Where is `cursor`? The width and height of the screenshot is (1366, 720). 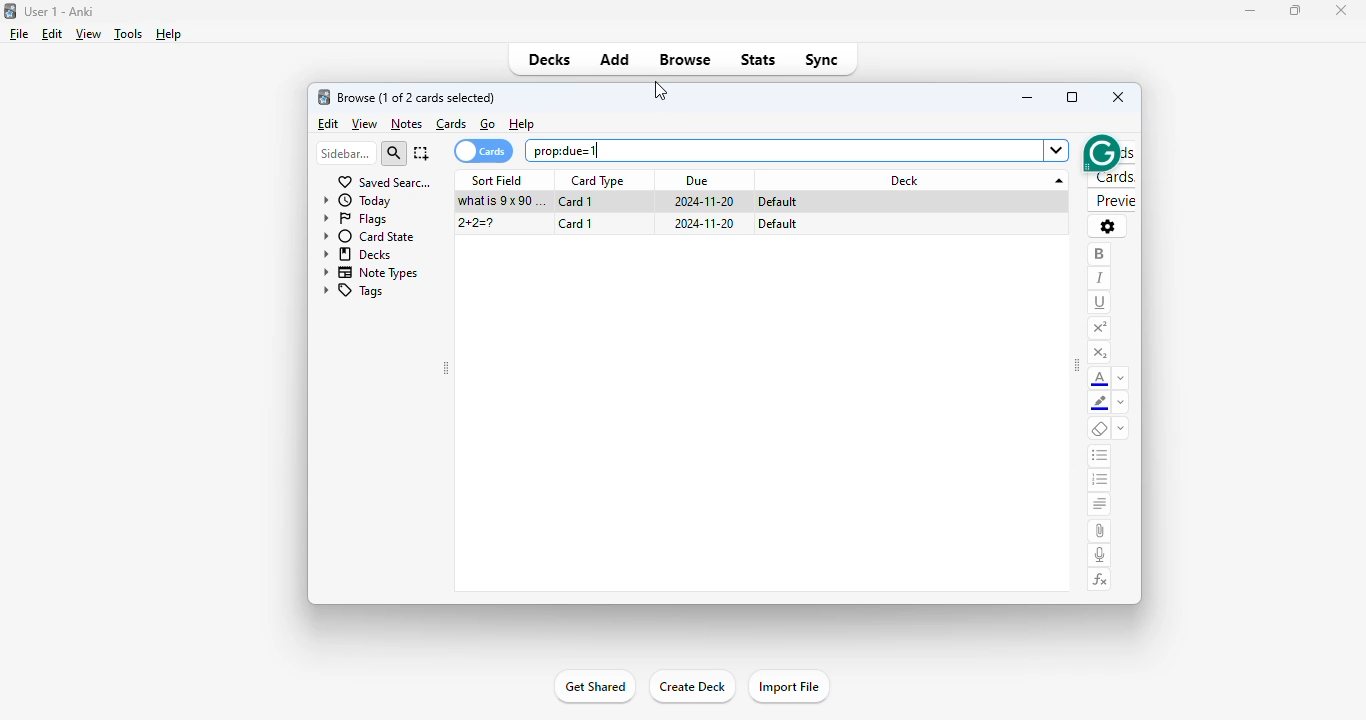 cursor is located at coordinates (661, 90).